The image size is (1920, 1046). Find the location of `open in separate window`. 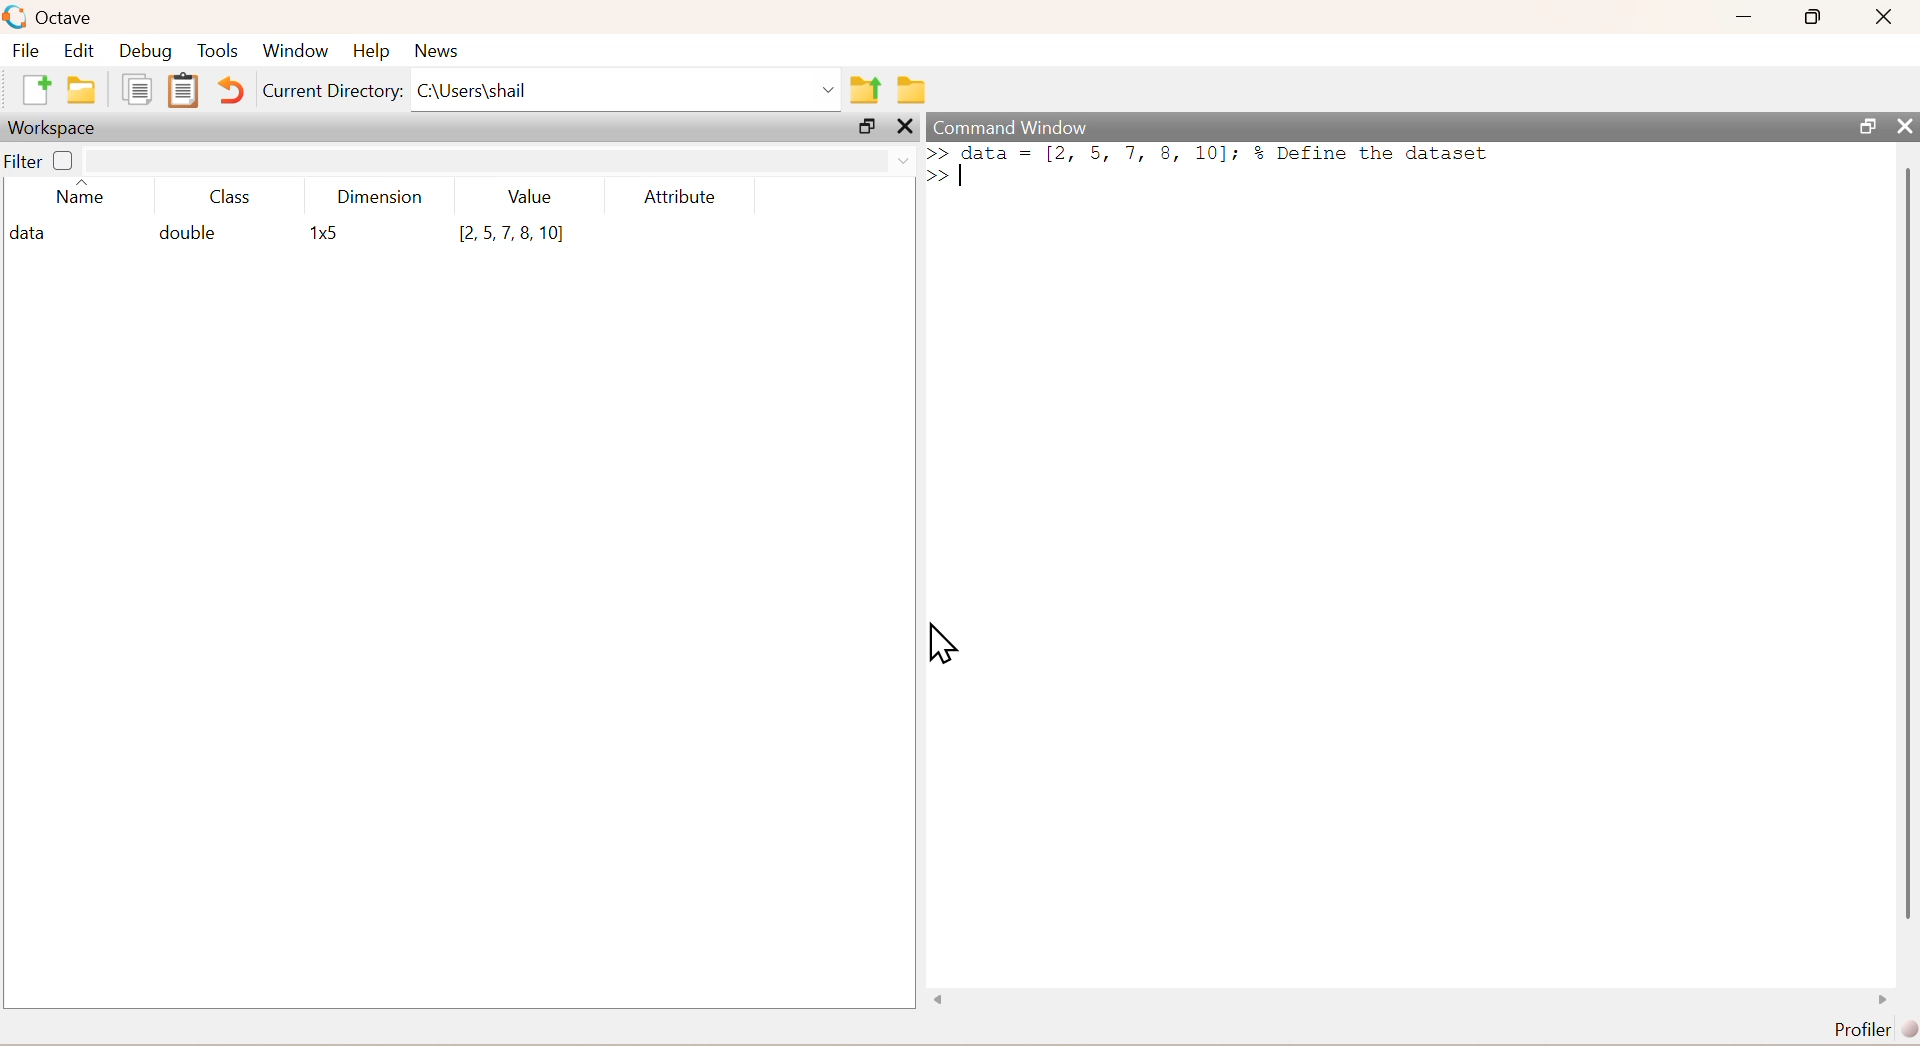

open in separate window is located at coordinates (867, 126).